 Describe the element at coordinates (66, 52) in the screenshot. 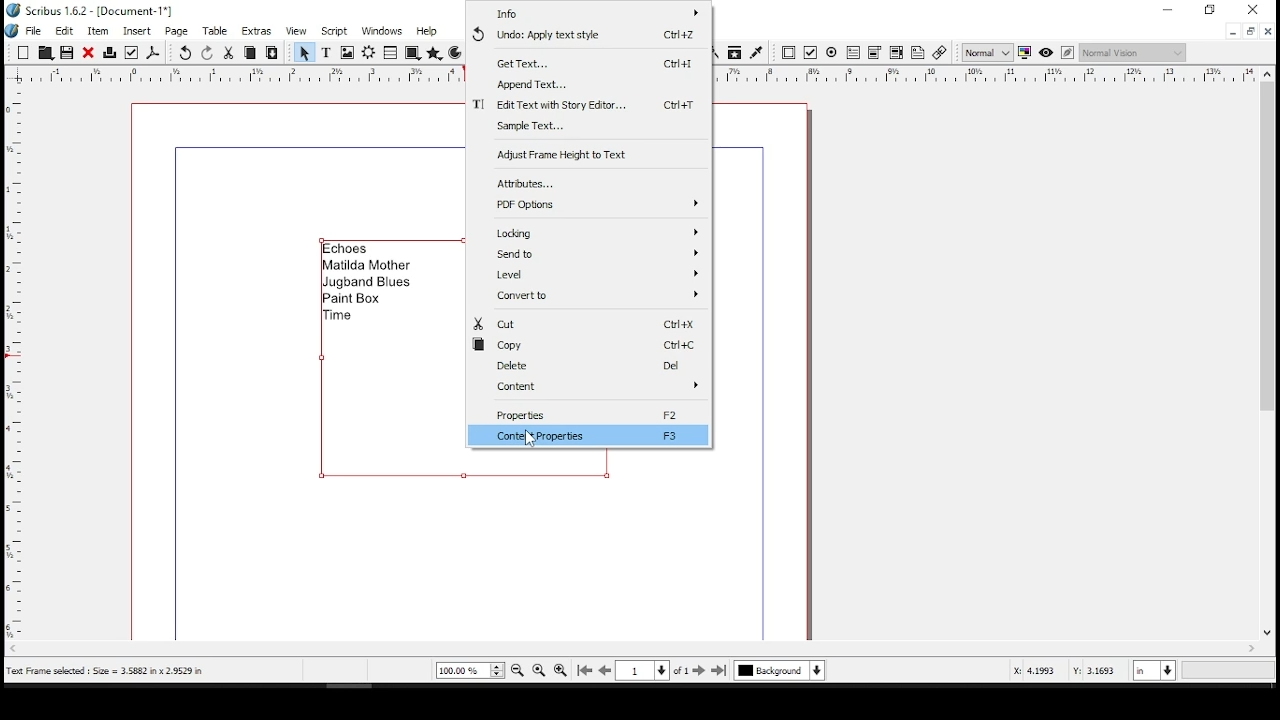

I see `save` at that location.